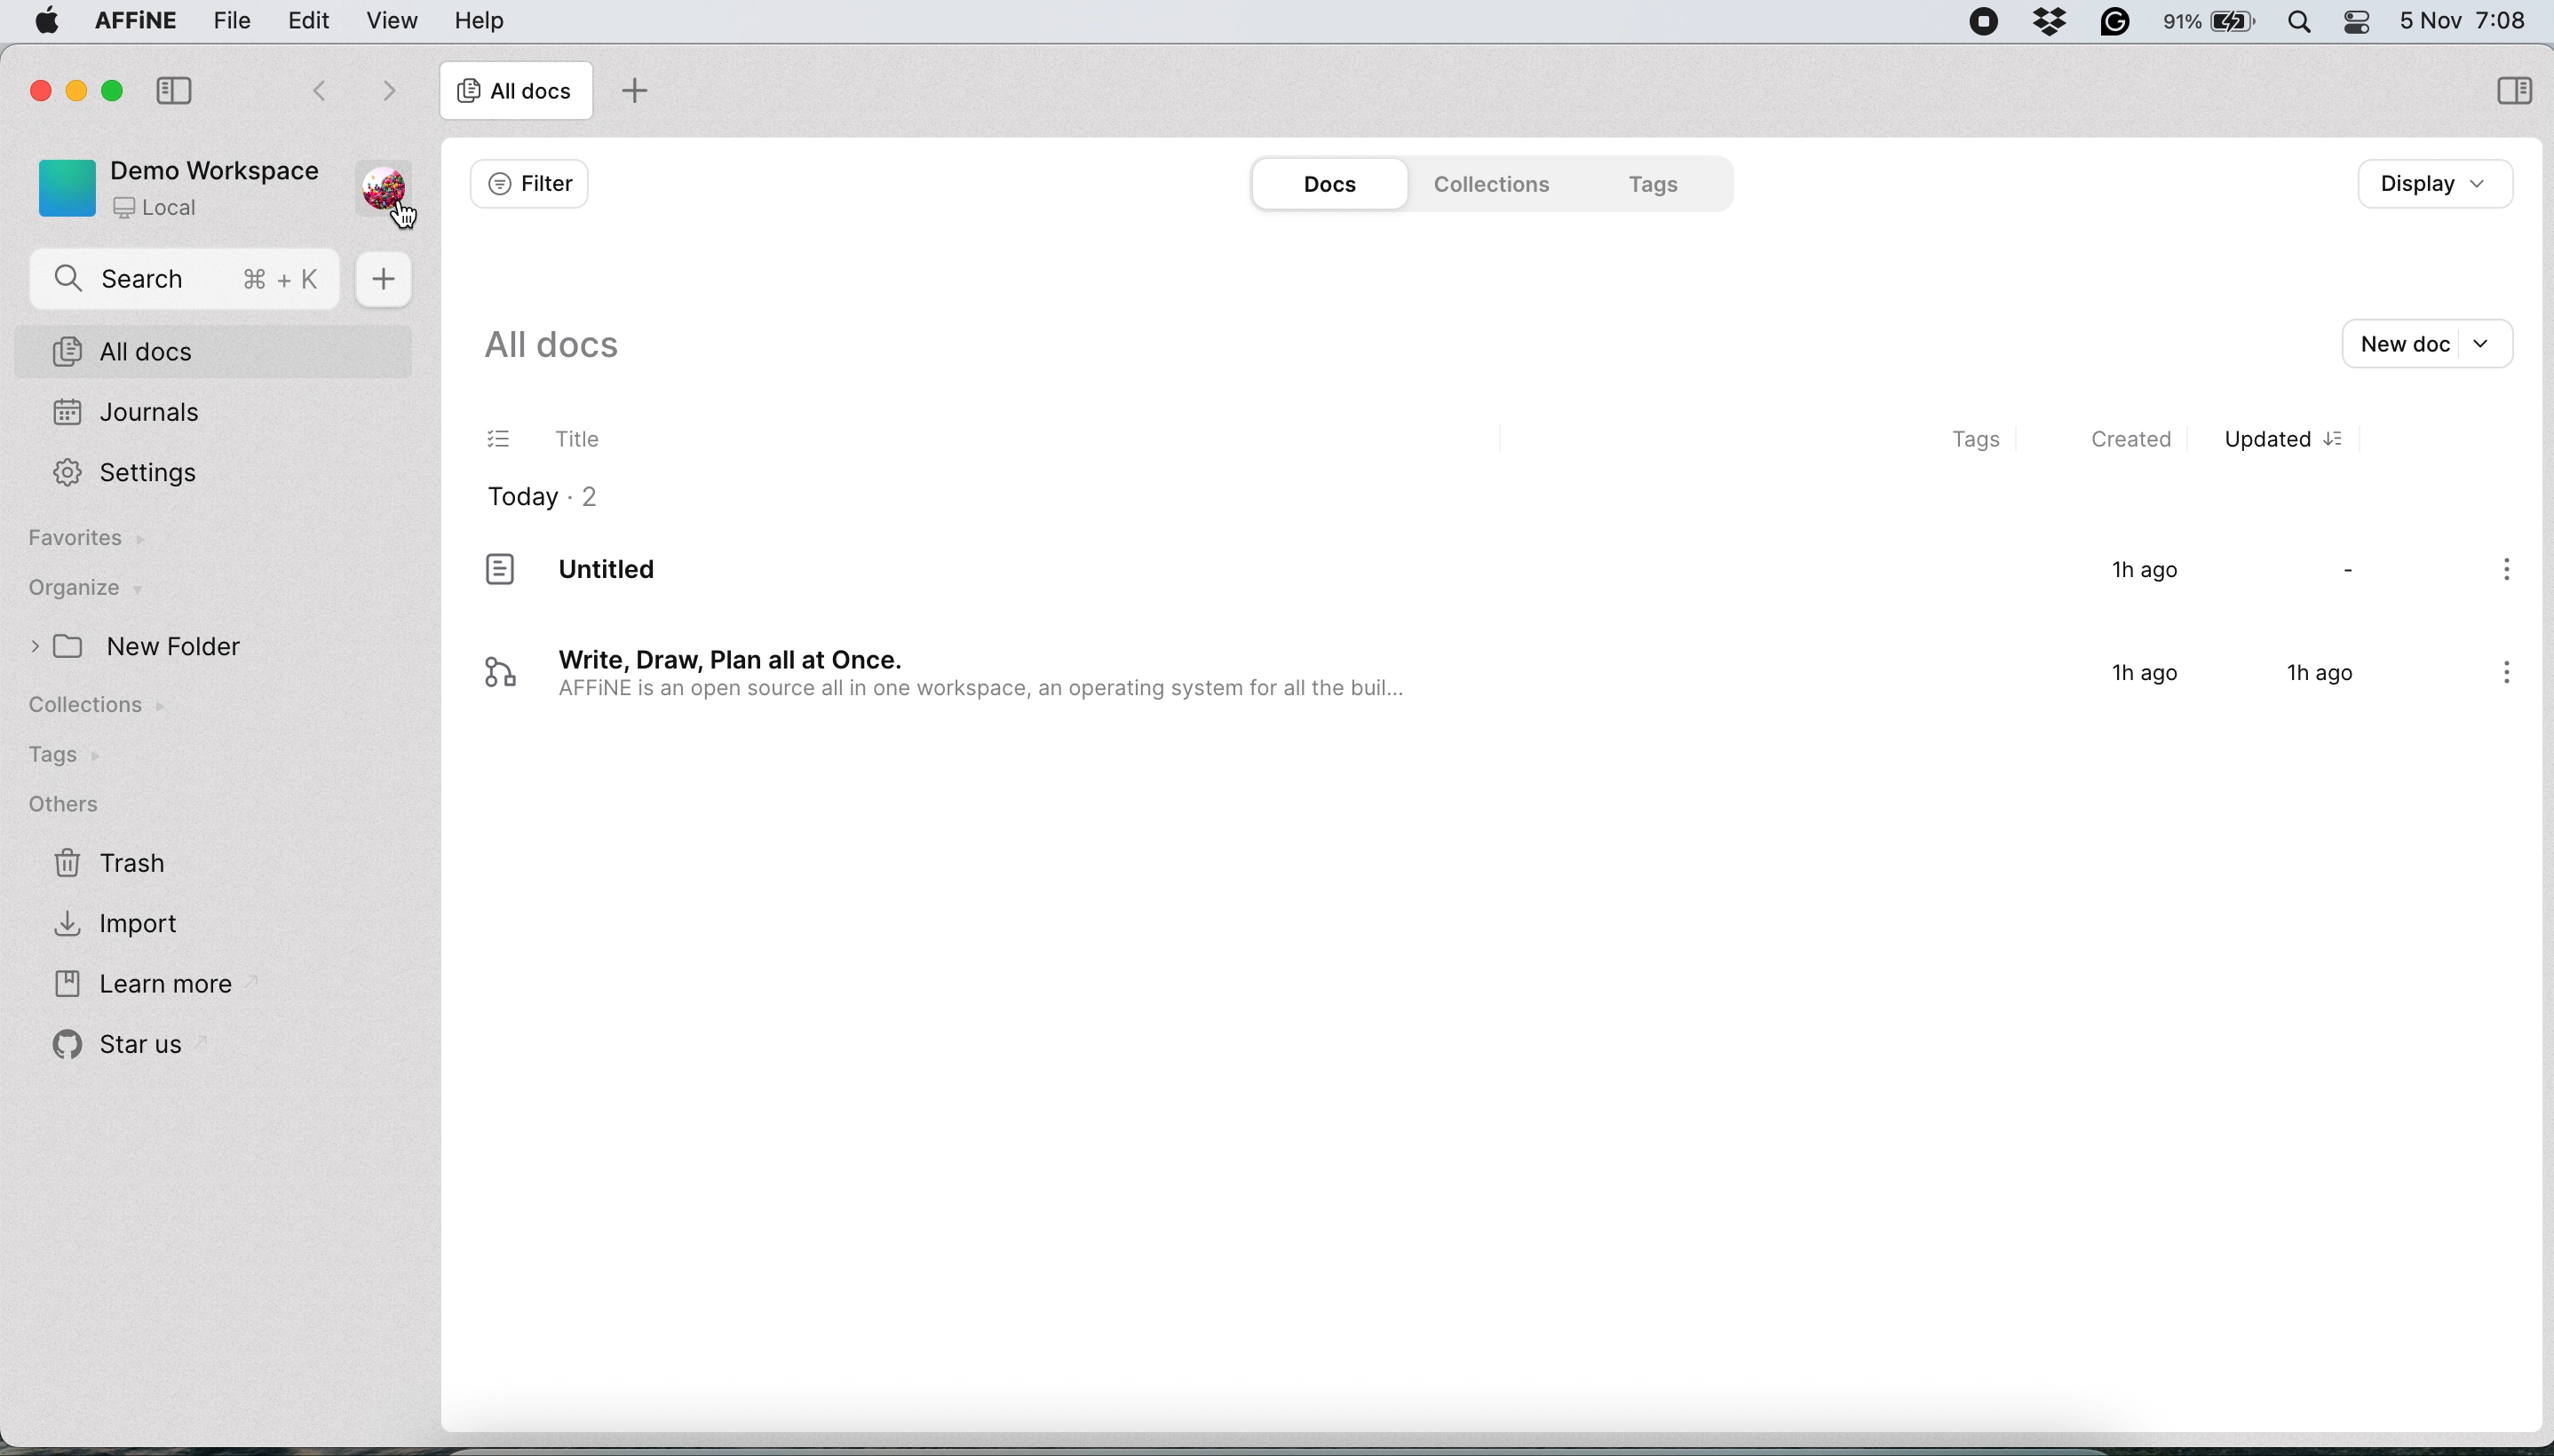  What do you see at coordinates (2117, 22) in the screenshot?
I see `grammarly` at bounding box center [2117, 22].